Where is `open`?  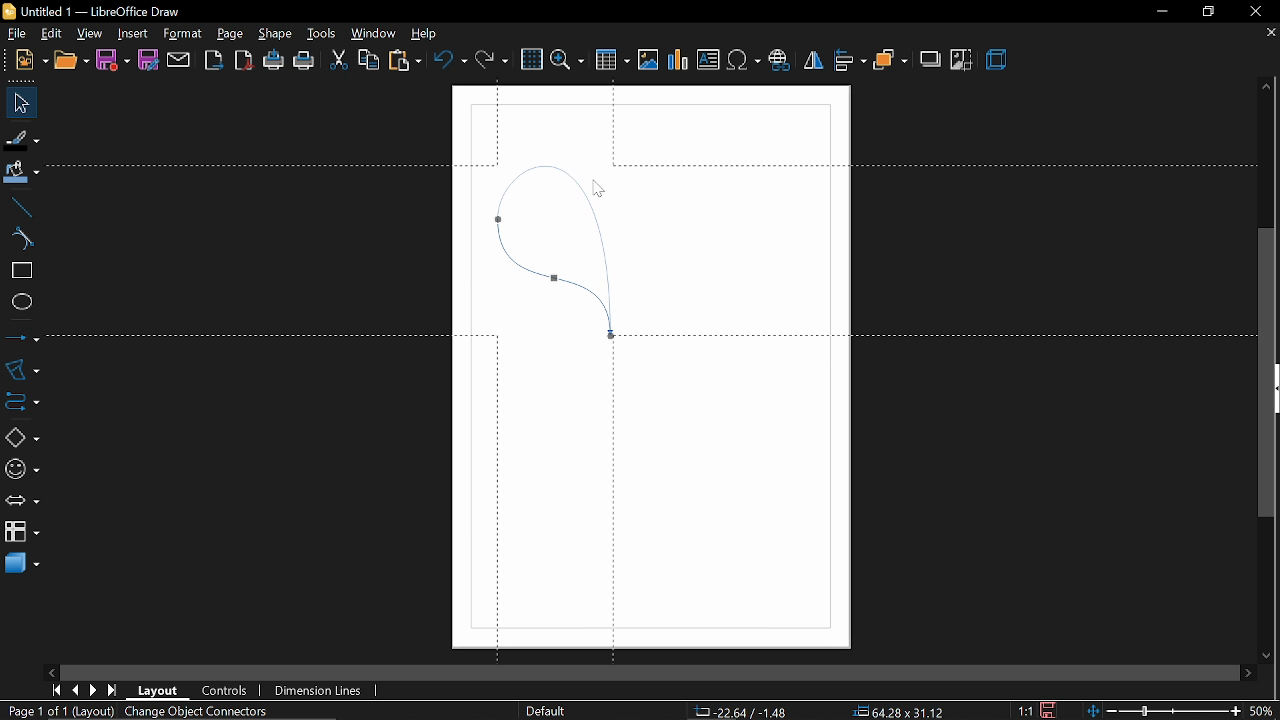 open is located at coordinates (69, 62).